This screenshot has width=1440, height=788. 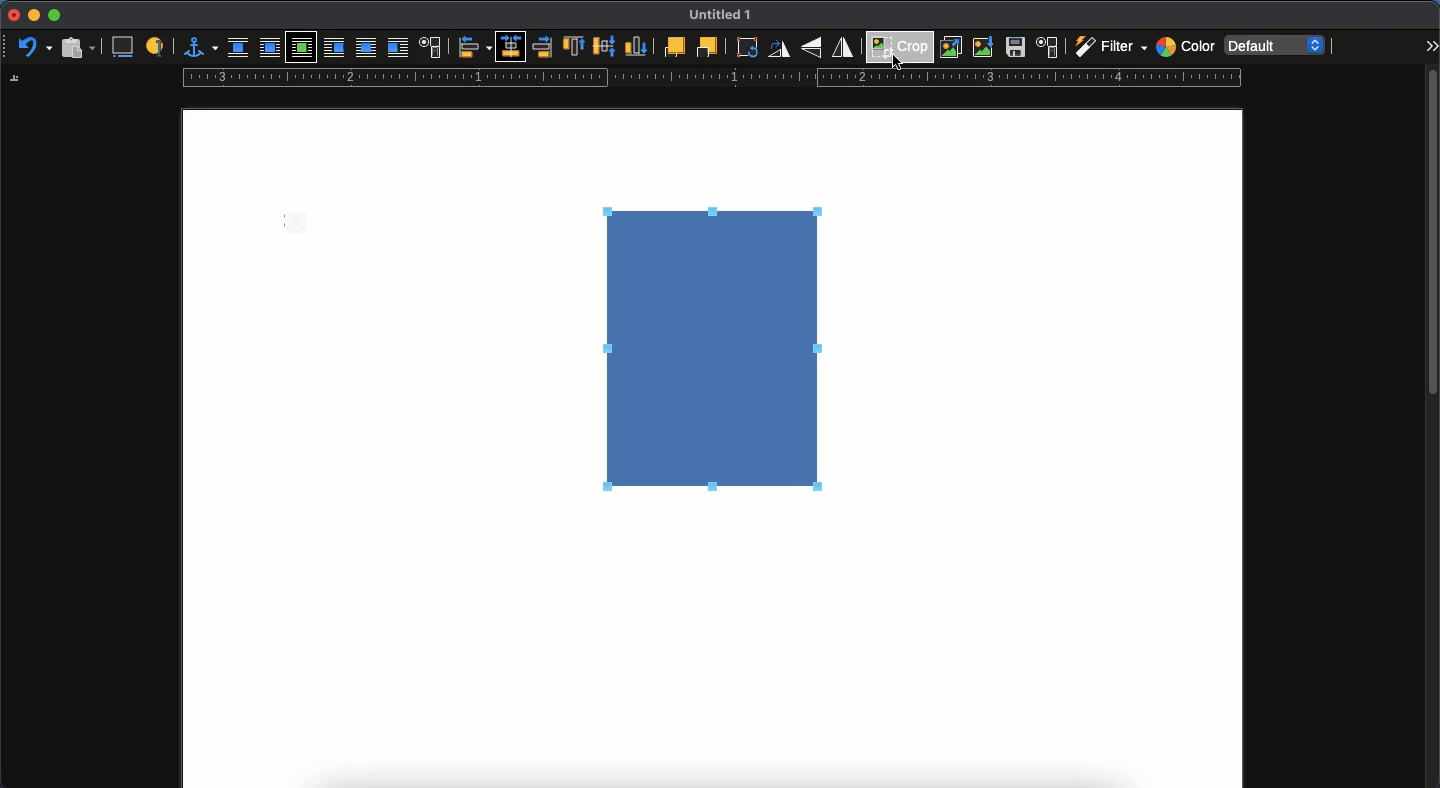 What do you see at coordinates (77, 46) in the screenshot?
I see `paste` at bounding box center [77, 46].